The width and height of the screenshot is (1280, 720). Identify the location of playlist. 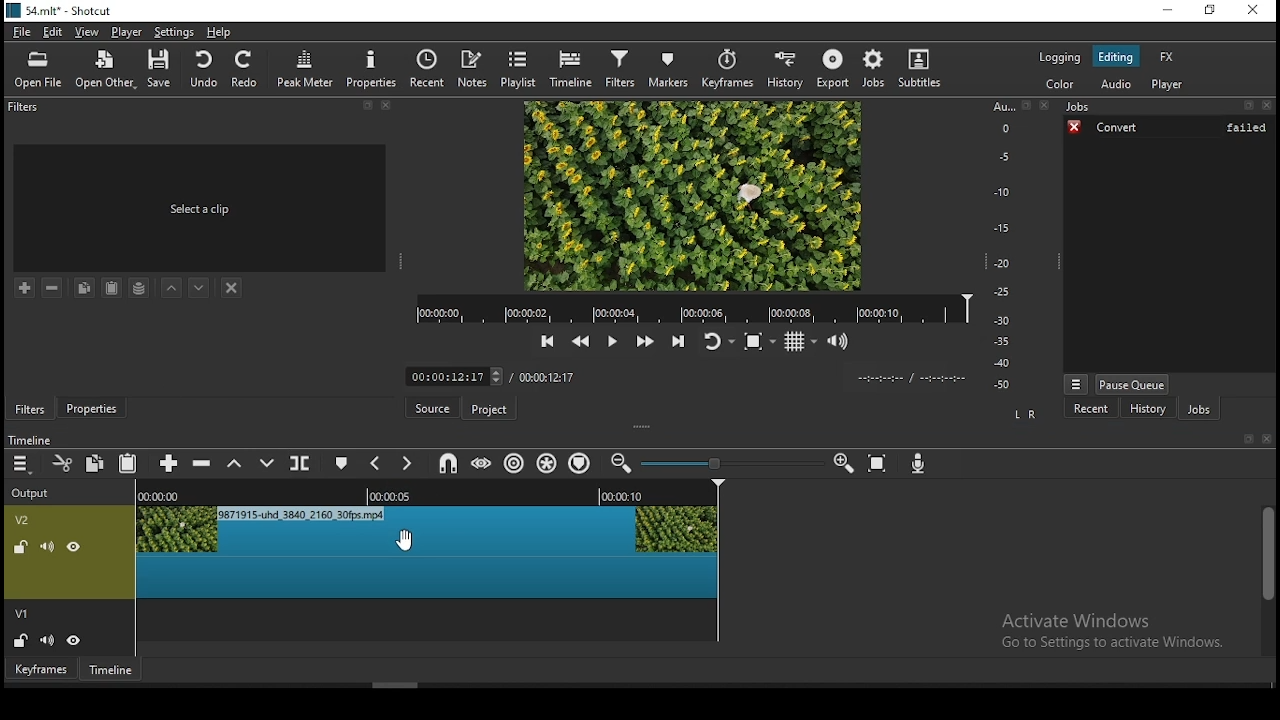
(520, 68).